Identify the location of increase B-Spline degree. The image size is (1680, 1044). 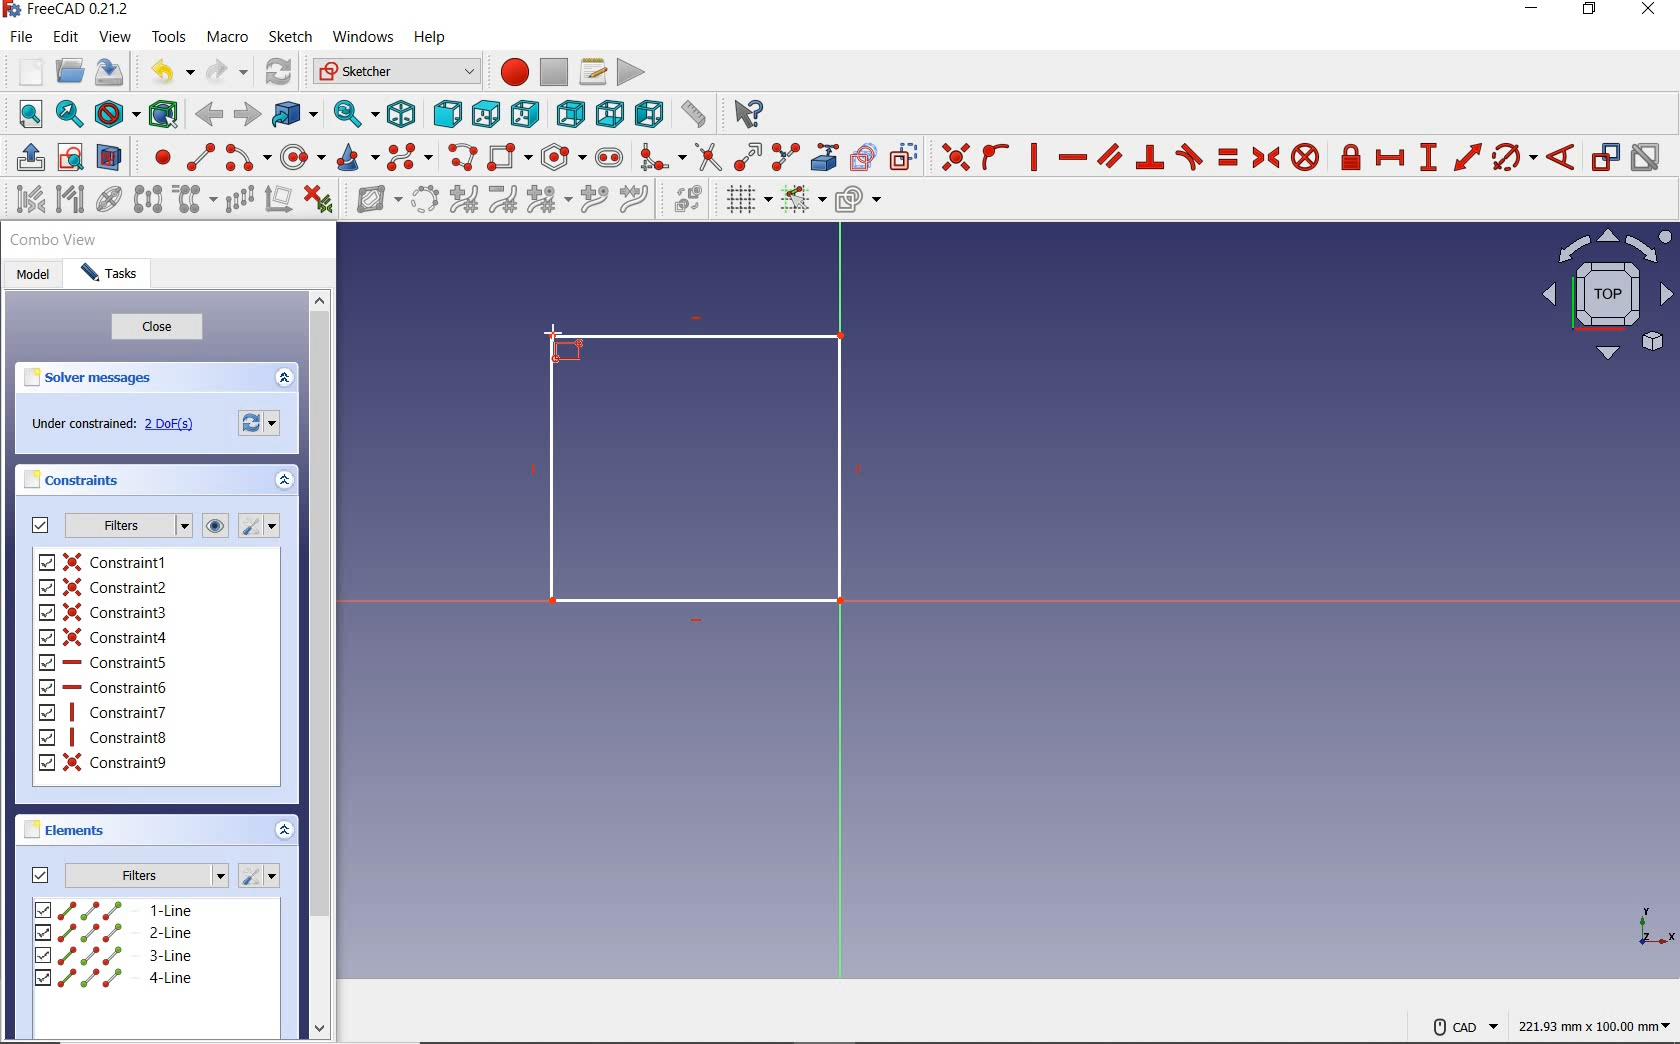
(591, 201).